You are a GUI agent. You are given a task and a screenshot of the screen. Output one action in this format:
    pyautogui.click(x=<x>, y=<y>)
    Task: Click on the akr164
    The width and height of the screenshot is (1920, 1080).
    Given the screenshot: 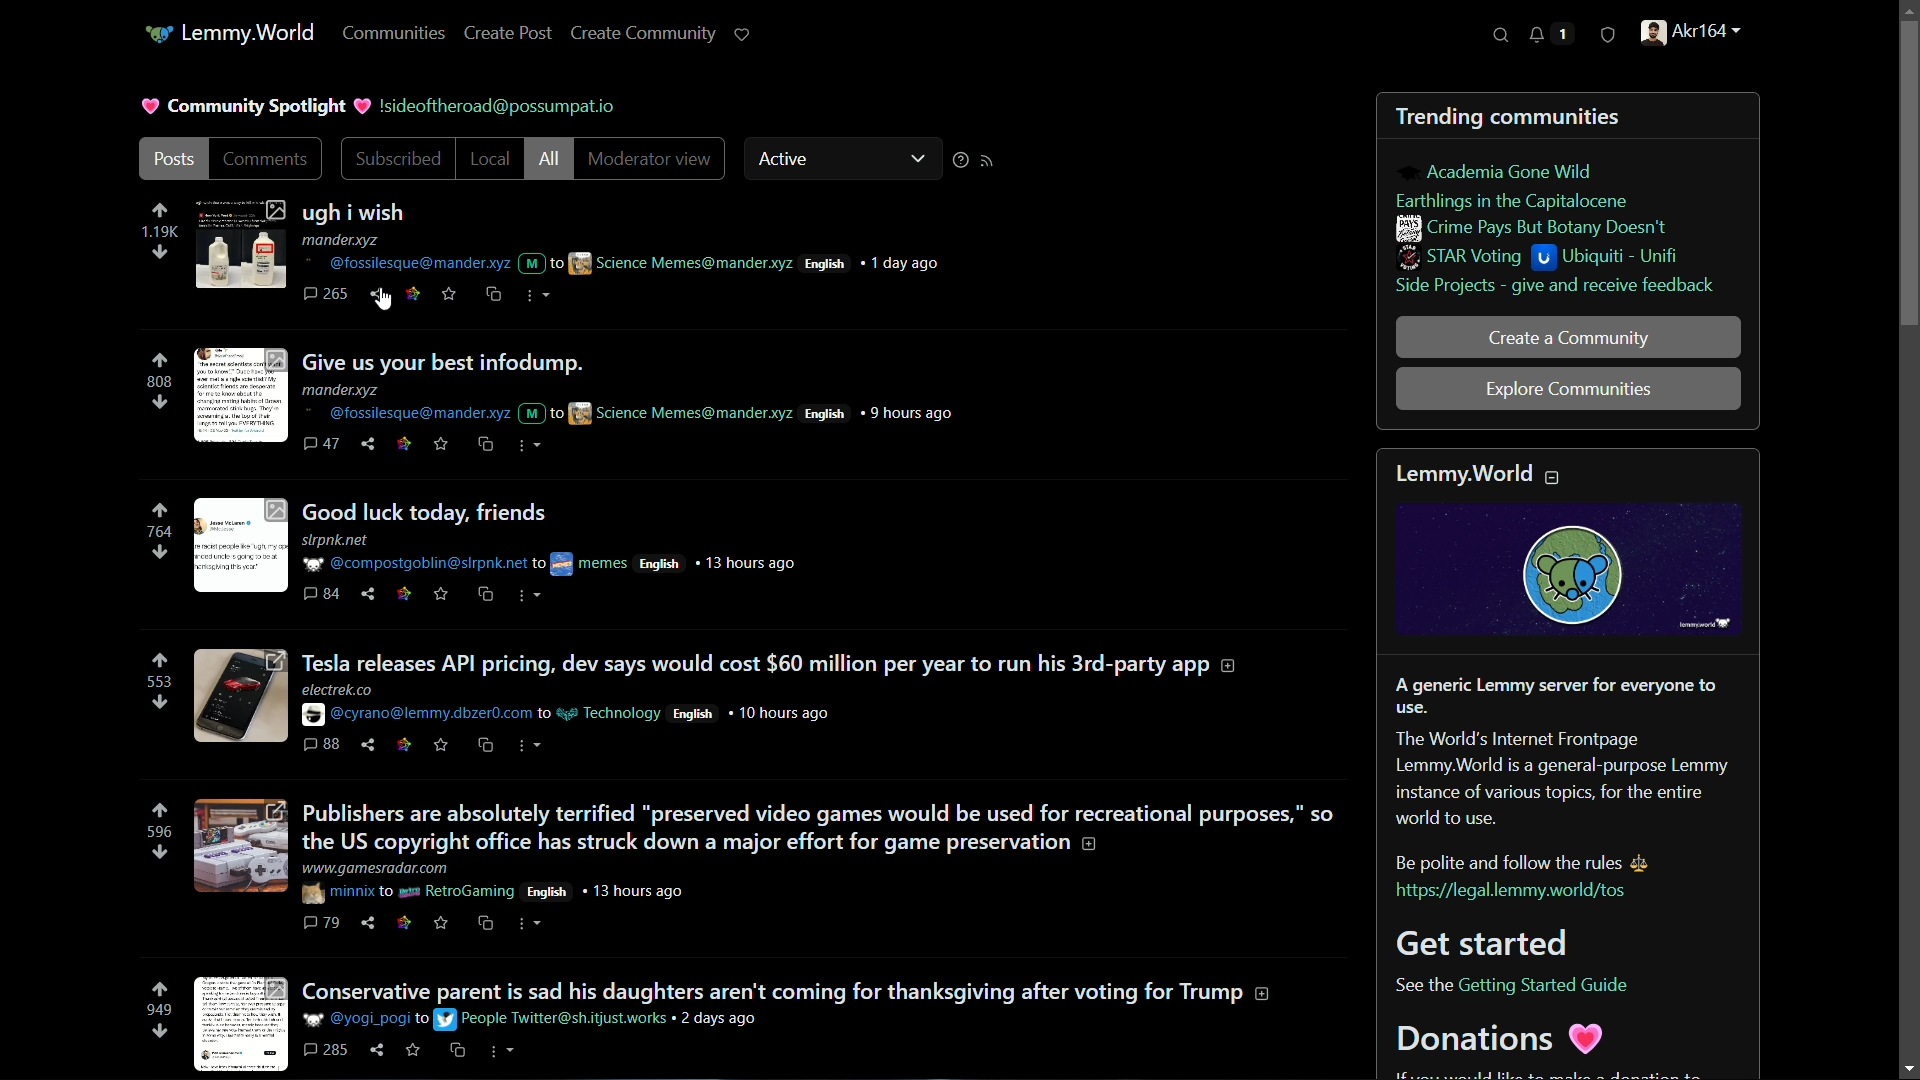 What is the action you would take?
    pyautogui.click(x=1694, y=35)
    